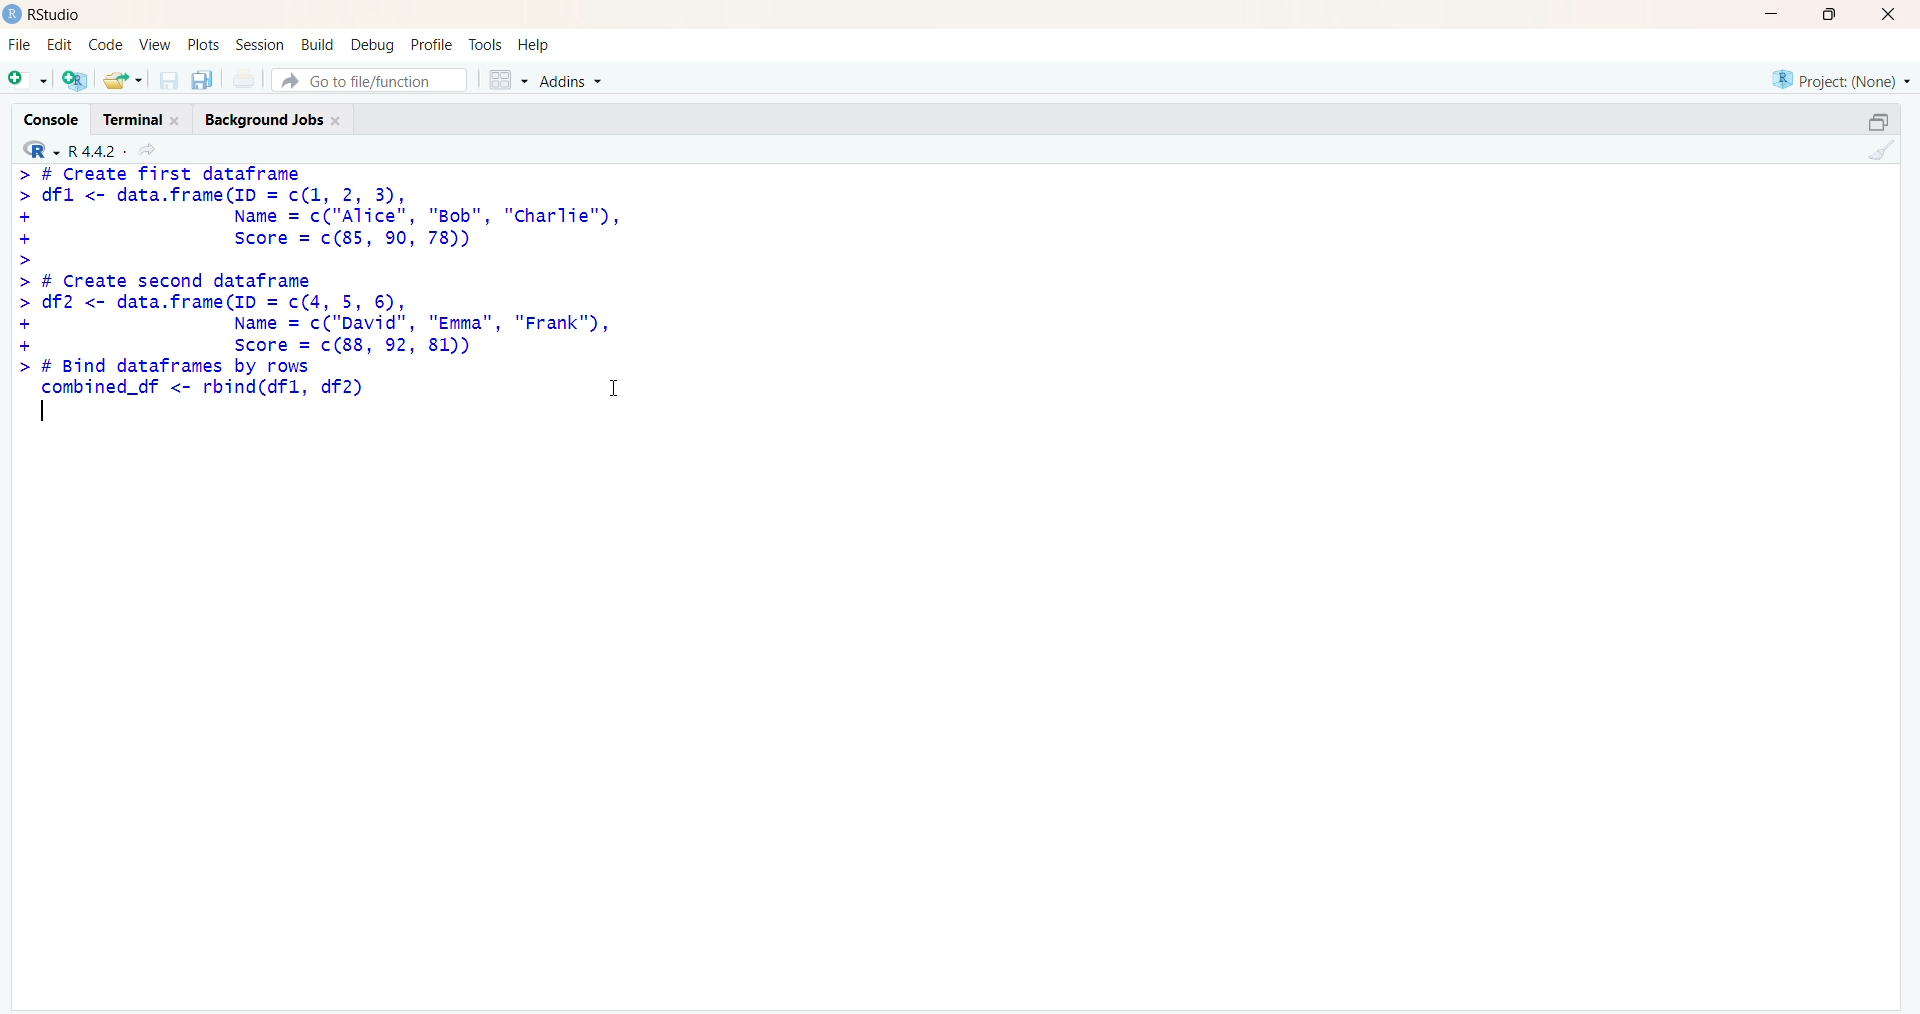 This screenshot has width=1920, height=1014. I want to click on clear console, so click(1875, 150).